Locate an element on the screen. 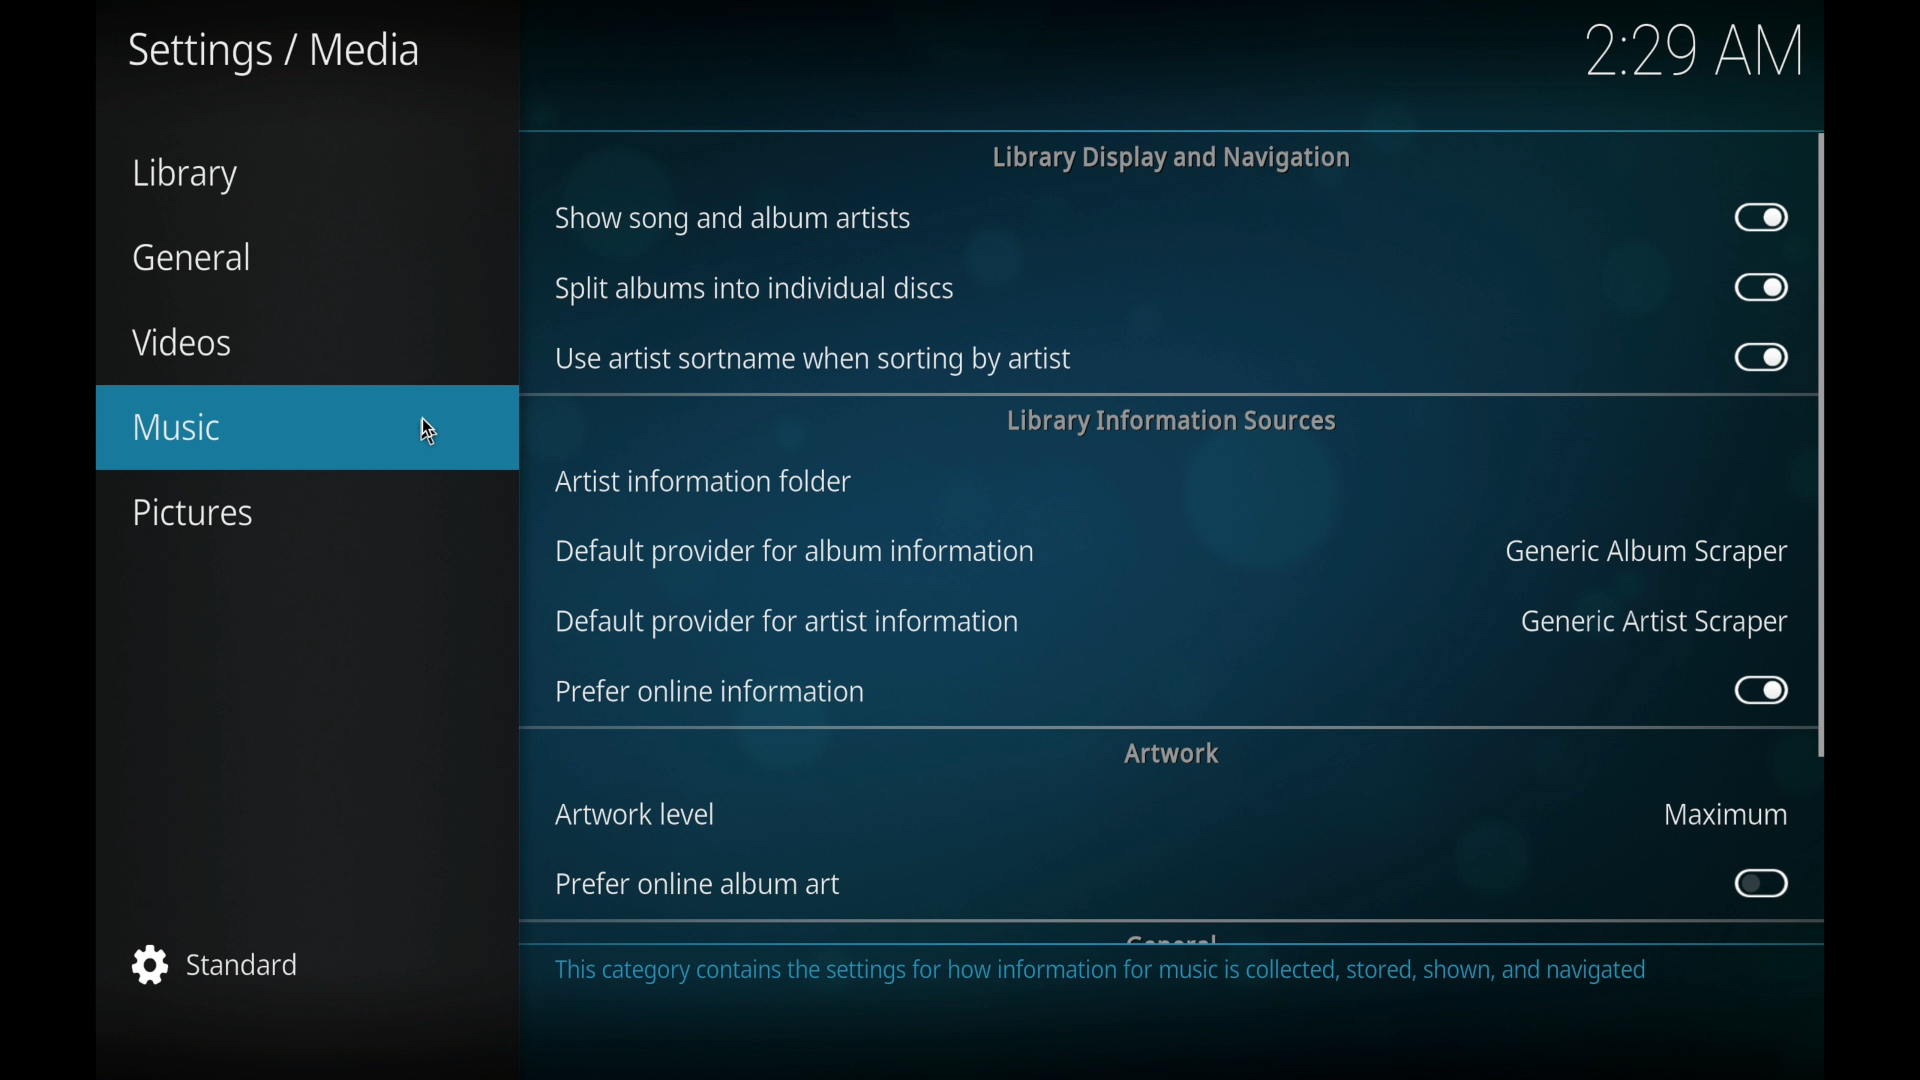 The width and height of the screenshot is (1920, 1080). cursor is located at coordinates (440, 432).